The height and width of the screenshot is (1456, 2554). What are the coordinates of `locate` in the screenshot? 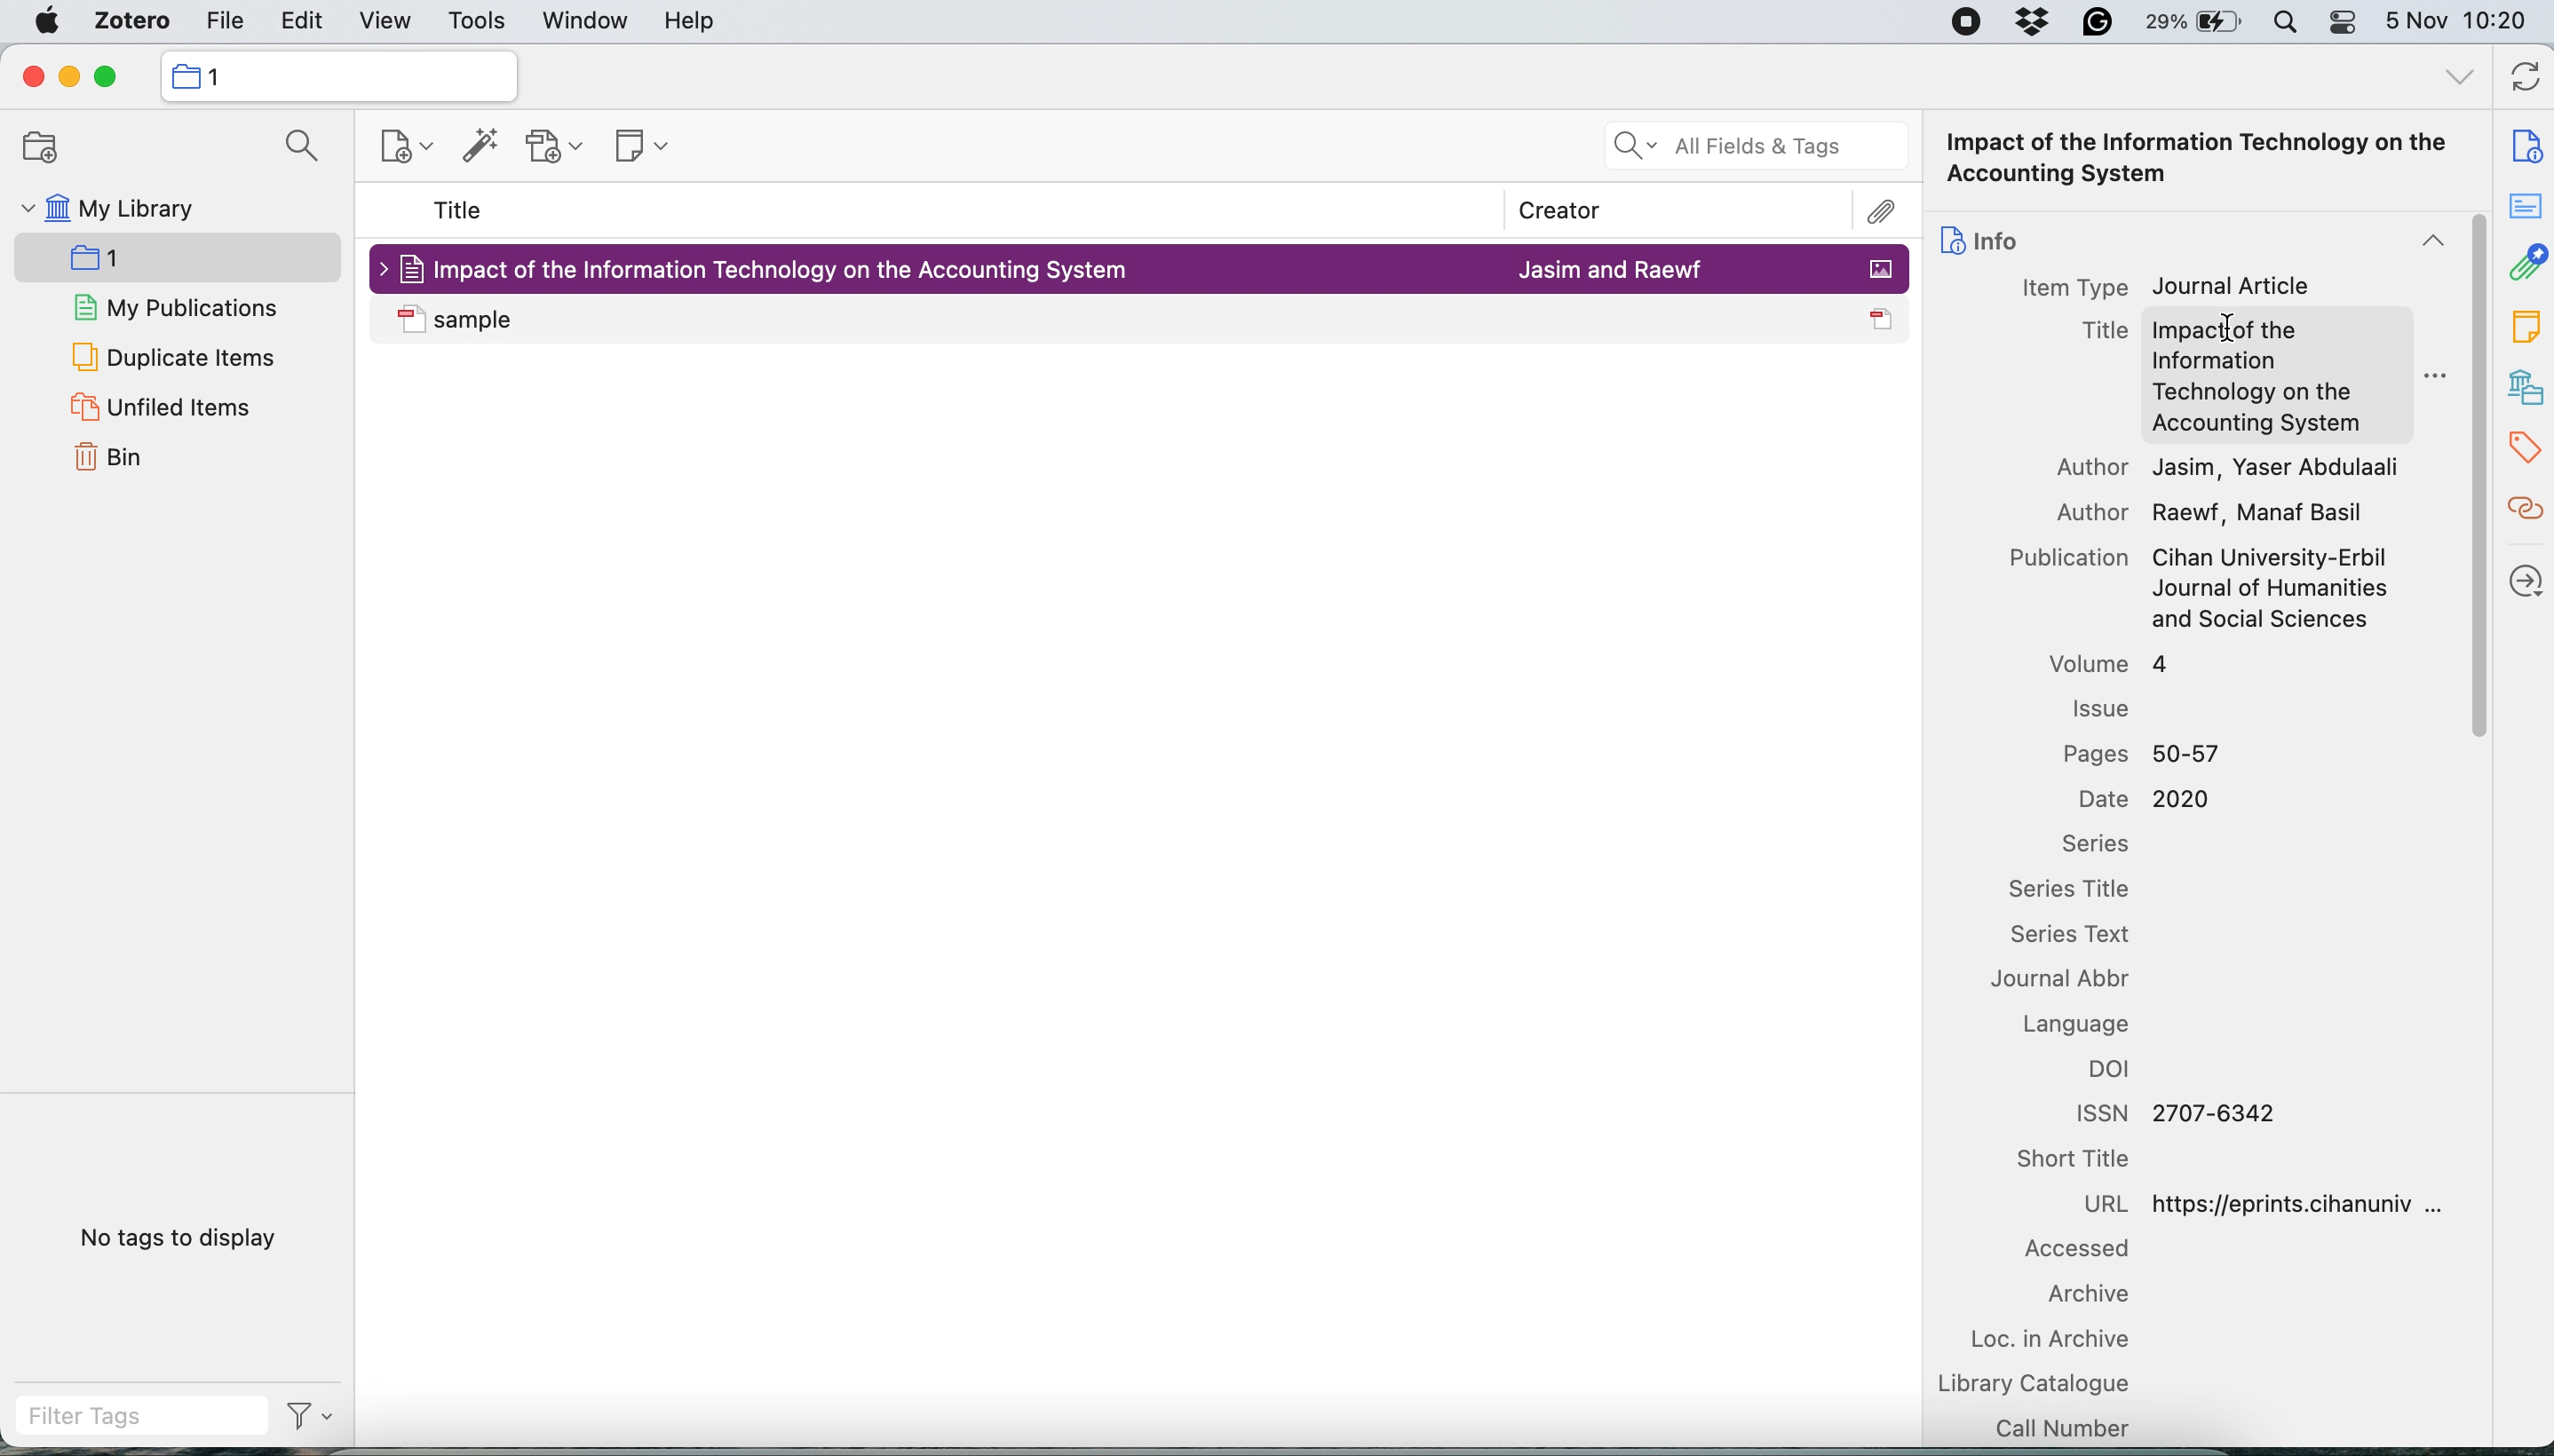 It's located at (2522, 583).